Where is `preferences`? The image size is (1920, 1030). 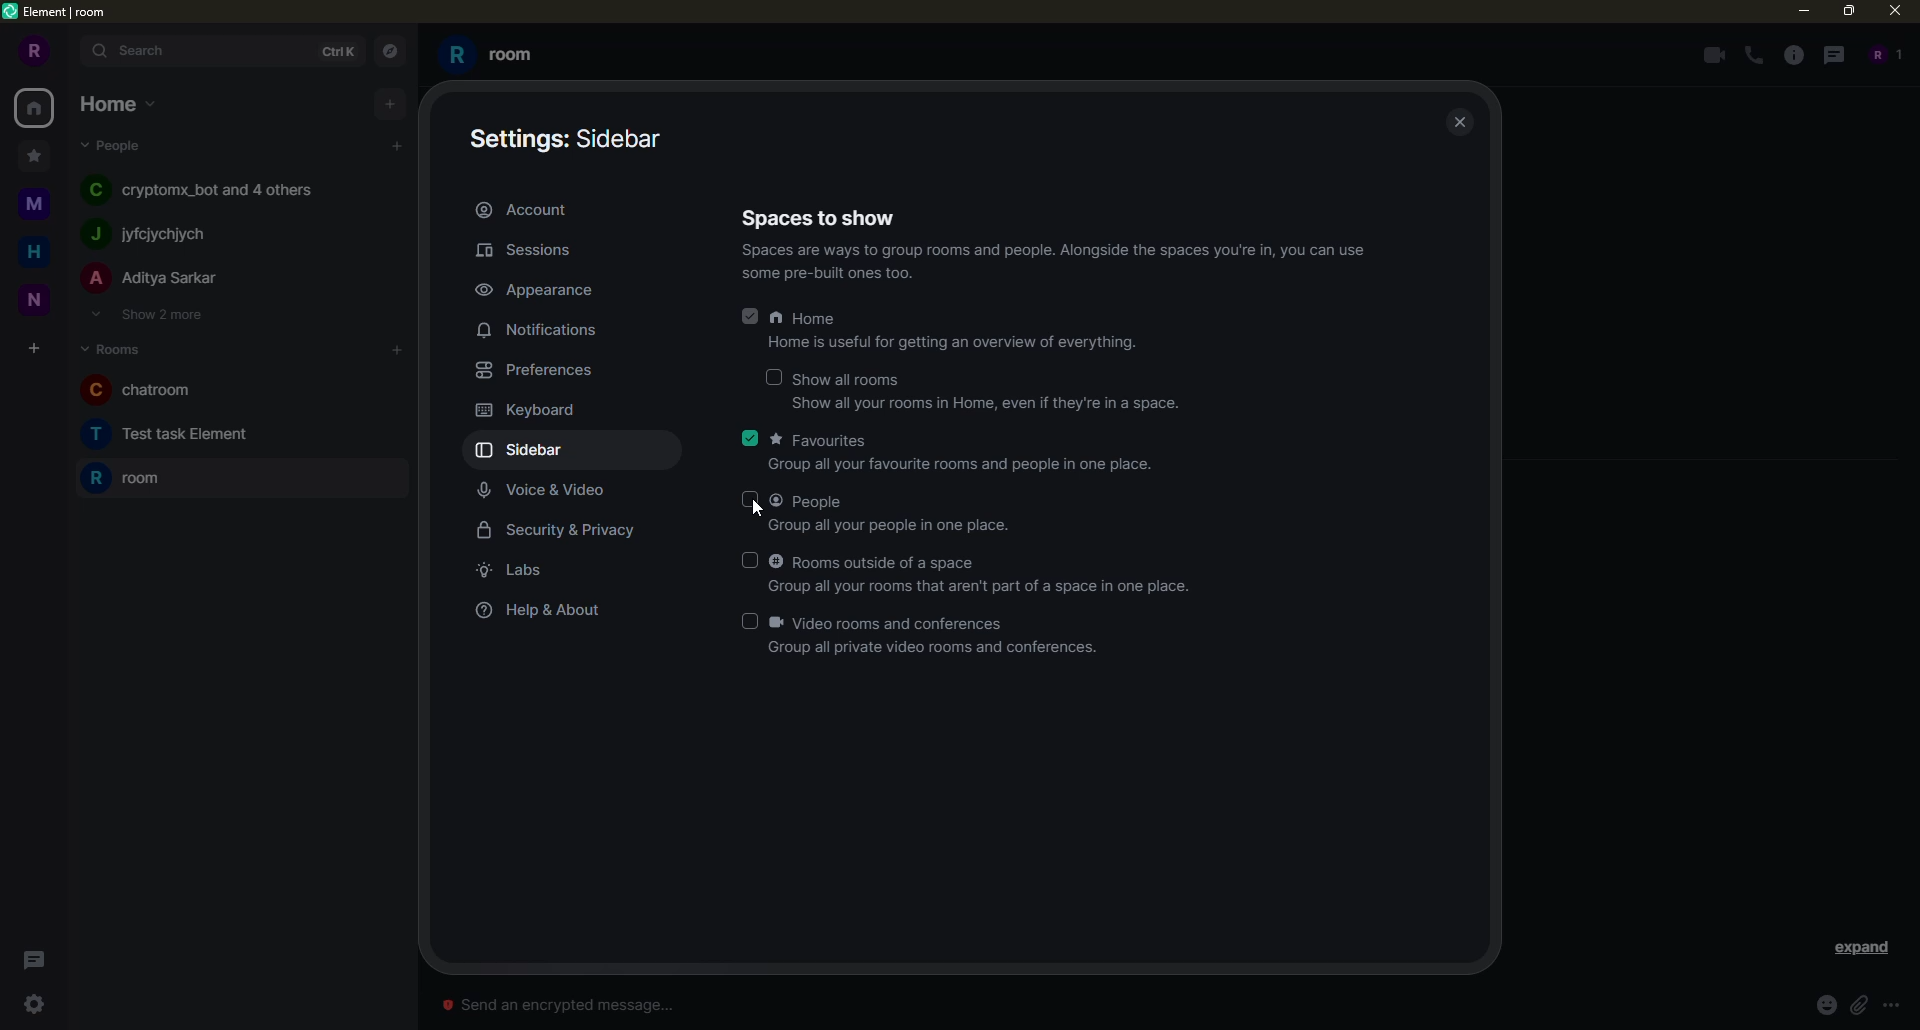 preferences is located at coordinates (534, 370).